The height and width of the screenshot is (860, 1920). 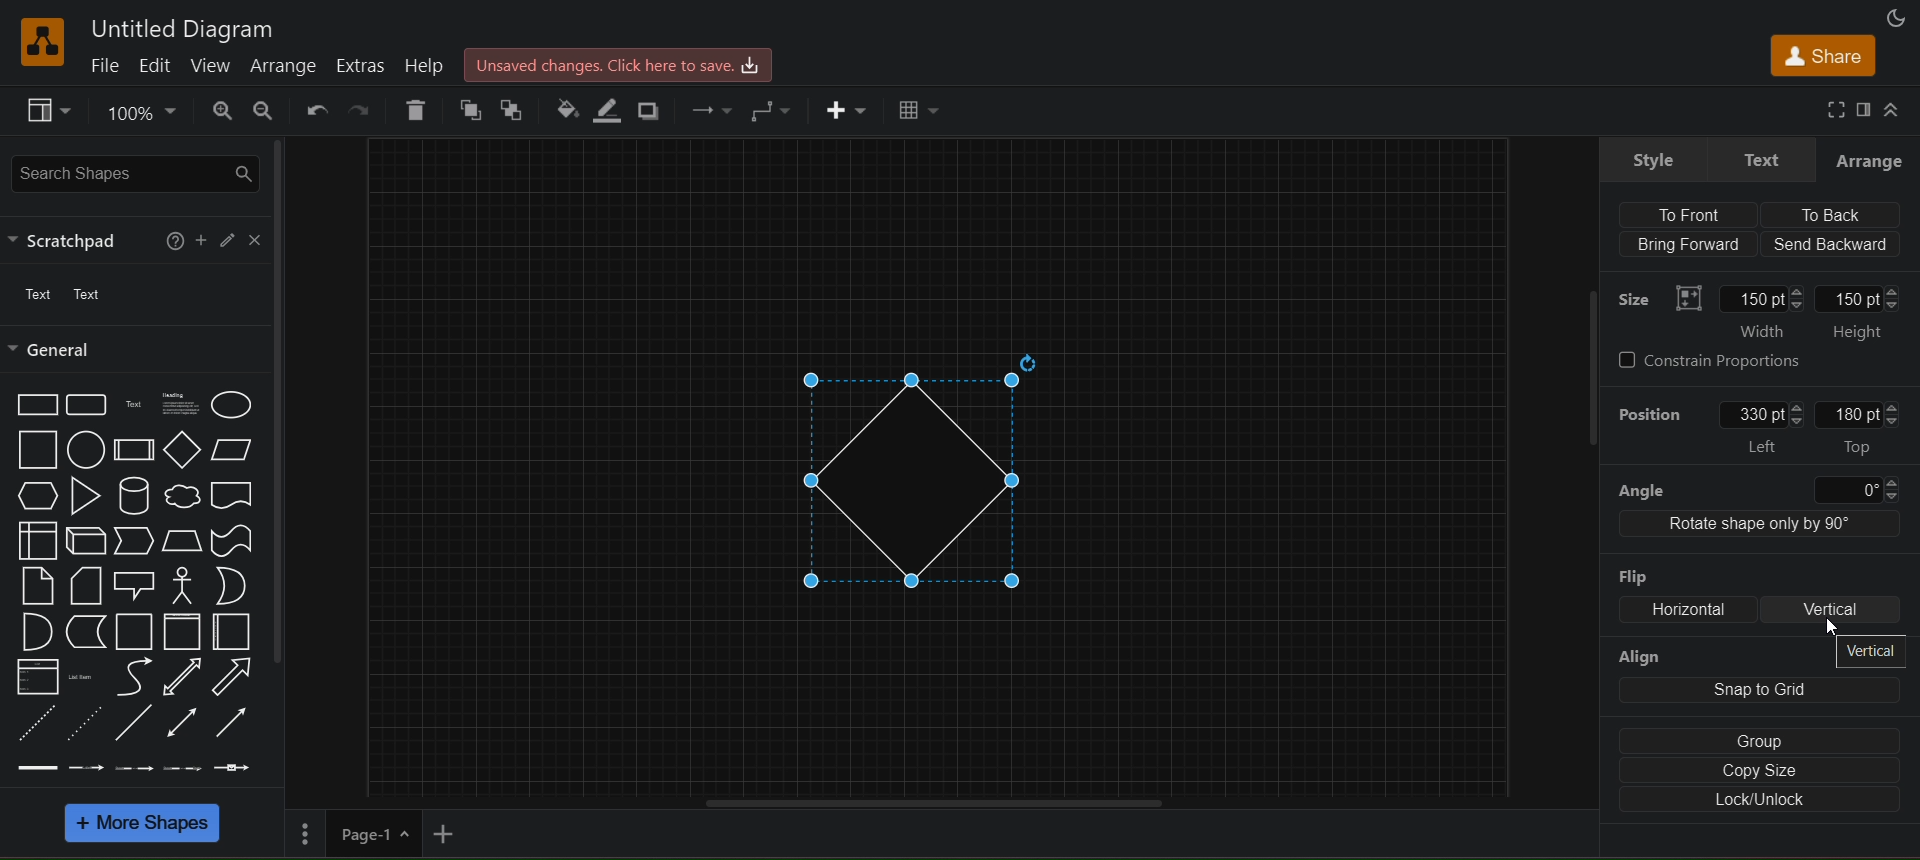 What do you see at coordinates (38, 404) in the screenshot?
I see `rectangle` at bounding box center [38, 404].